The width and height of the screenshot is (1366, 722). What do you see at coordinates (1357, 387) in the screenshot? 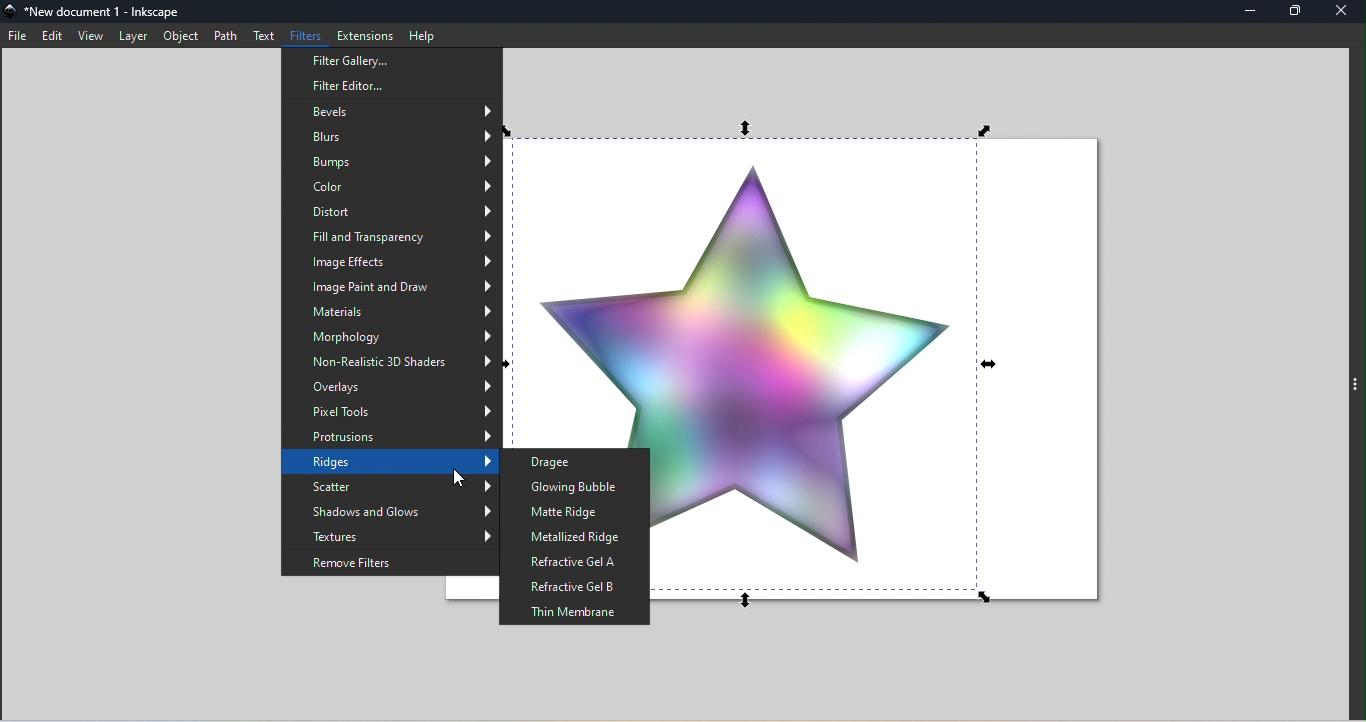
I see `Toggle command panel` at bounding box center [1357, 387].